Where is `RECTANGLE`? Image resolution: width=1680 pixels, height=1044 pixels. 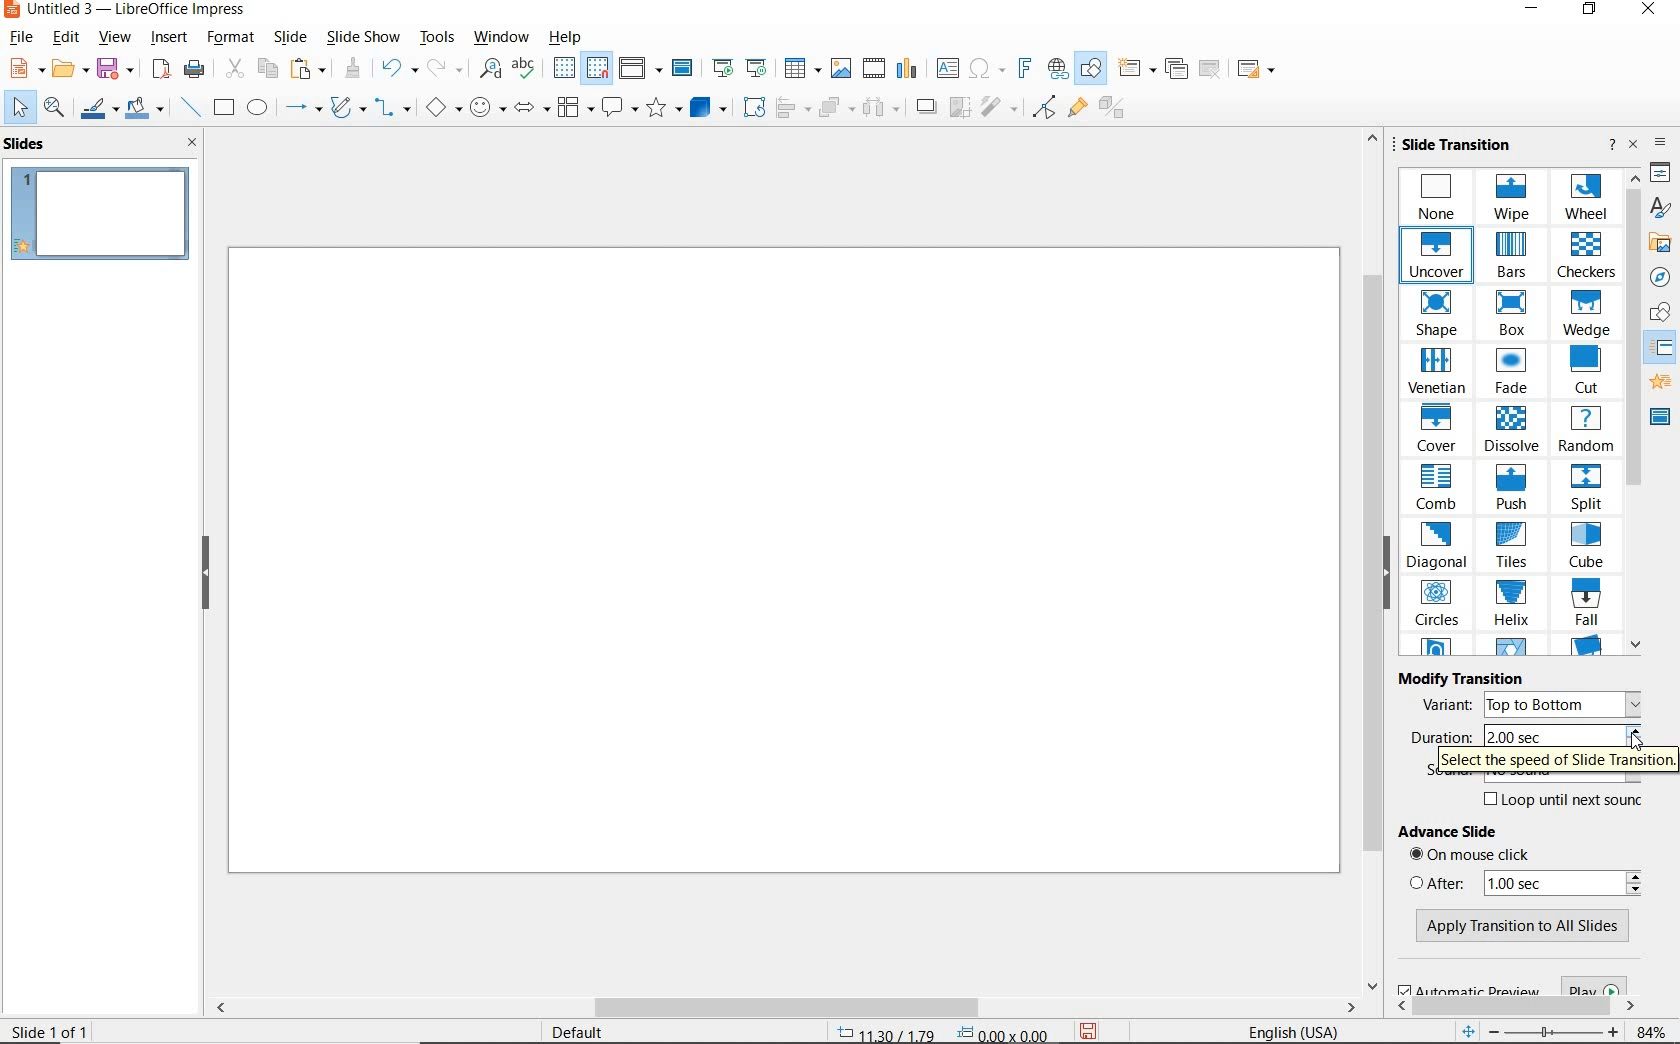
RECTANGLE is located at coordinates (224, 107).